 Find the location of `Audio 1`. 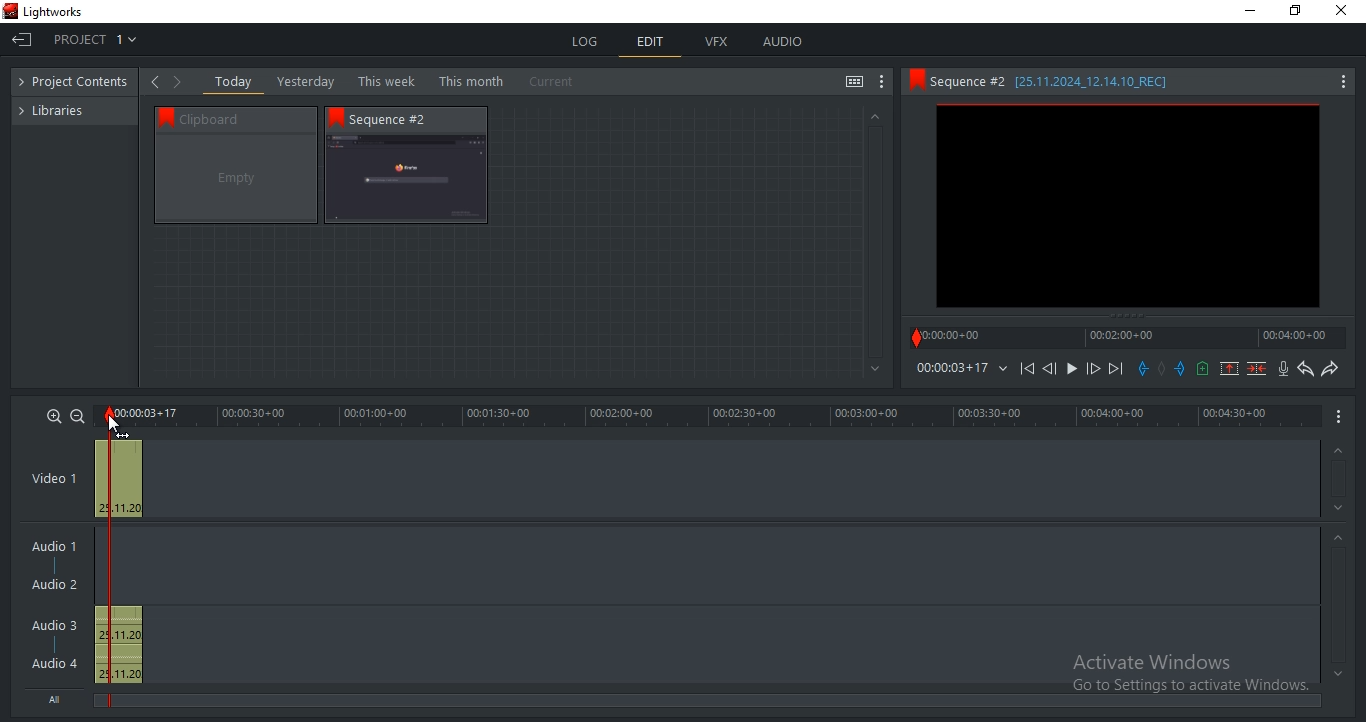

Audio 1 is located at coordinates (50, 548).